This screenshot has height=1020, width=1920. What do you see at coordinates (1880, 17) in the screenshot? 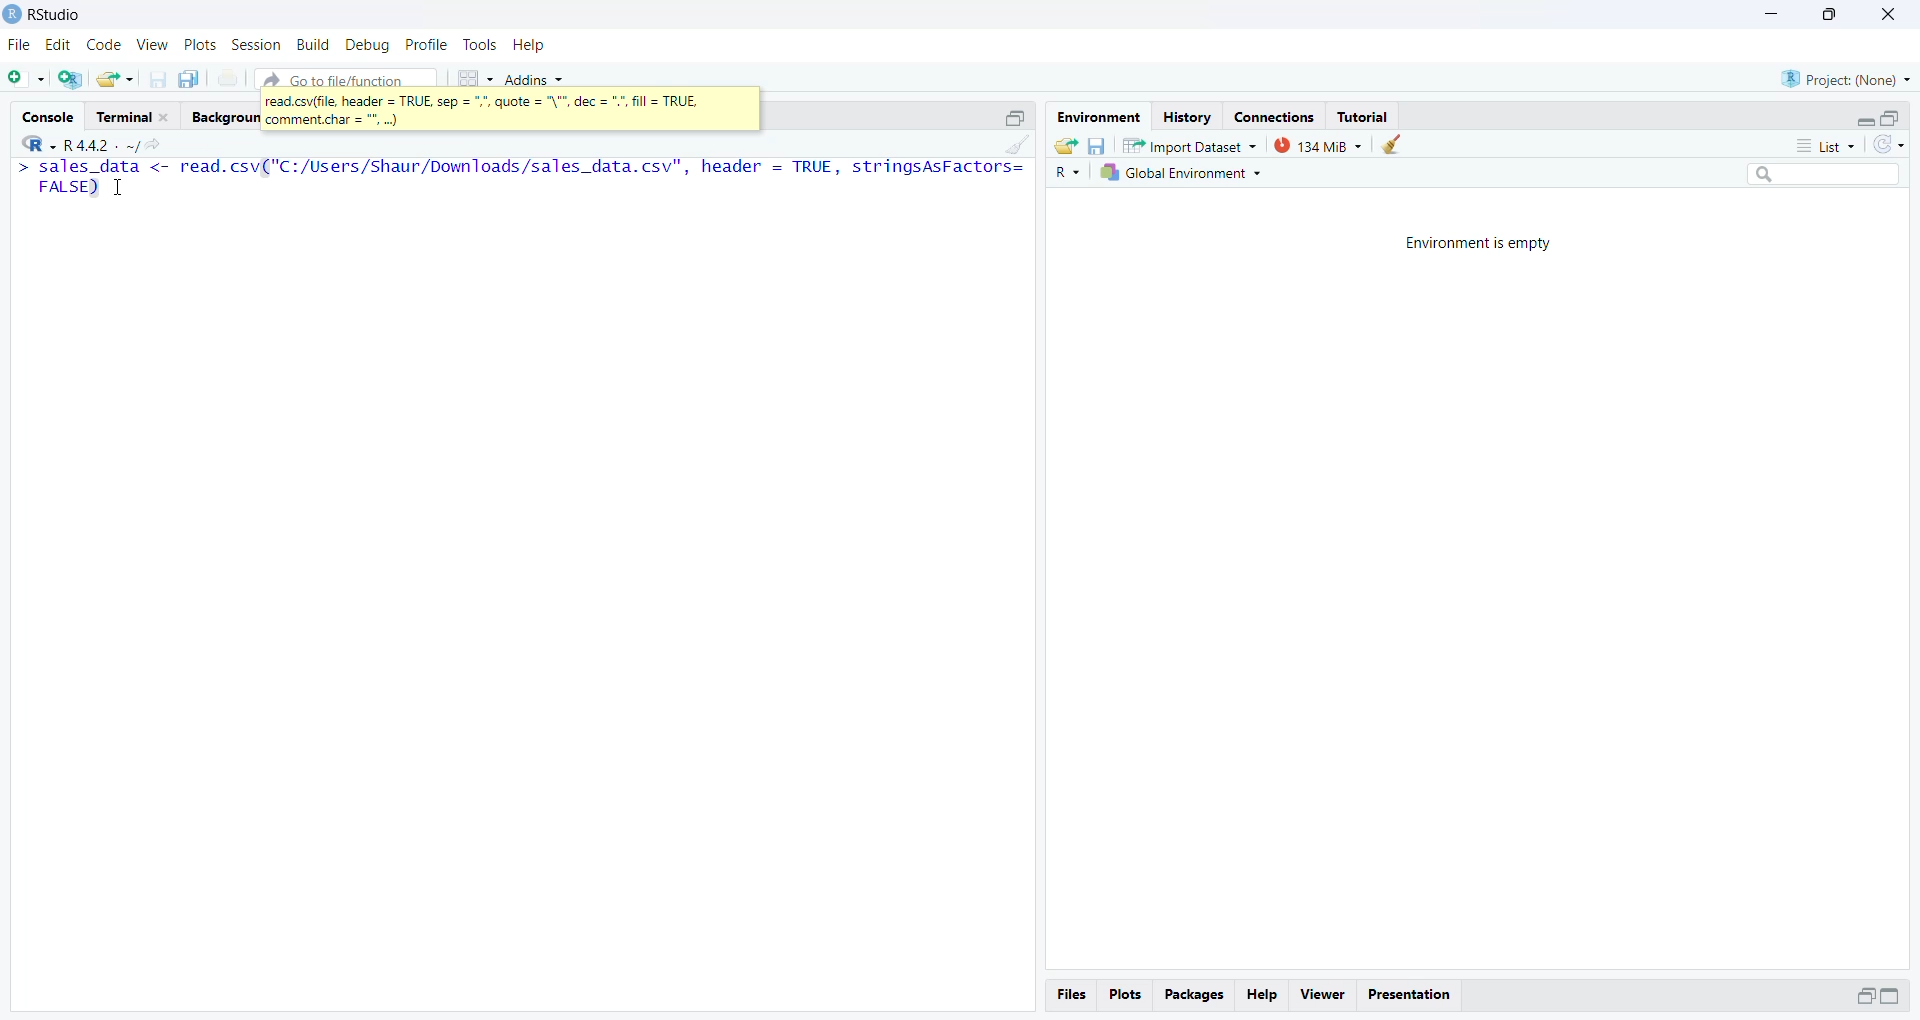
I see `Close` at bounding box center [1880, 17].